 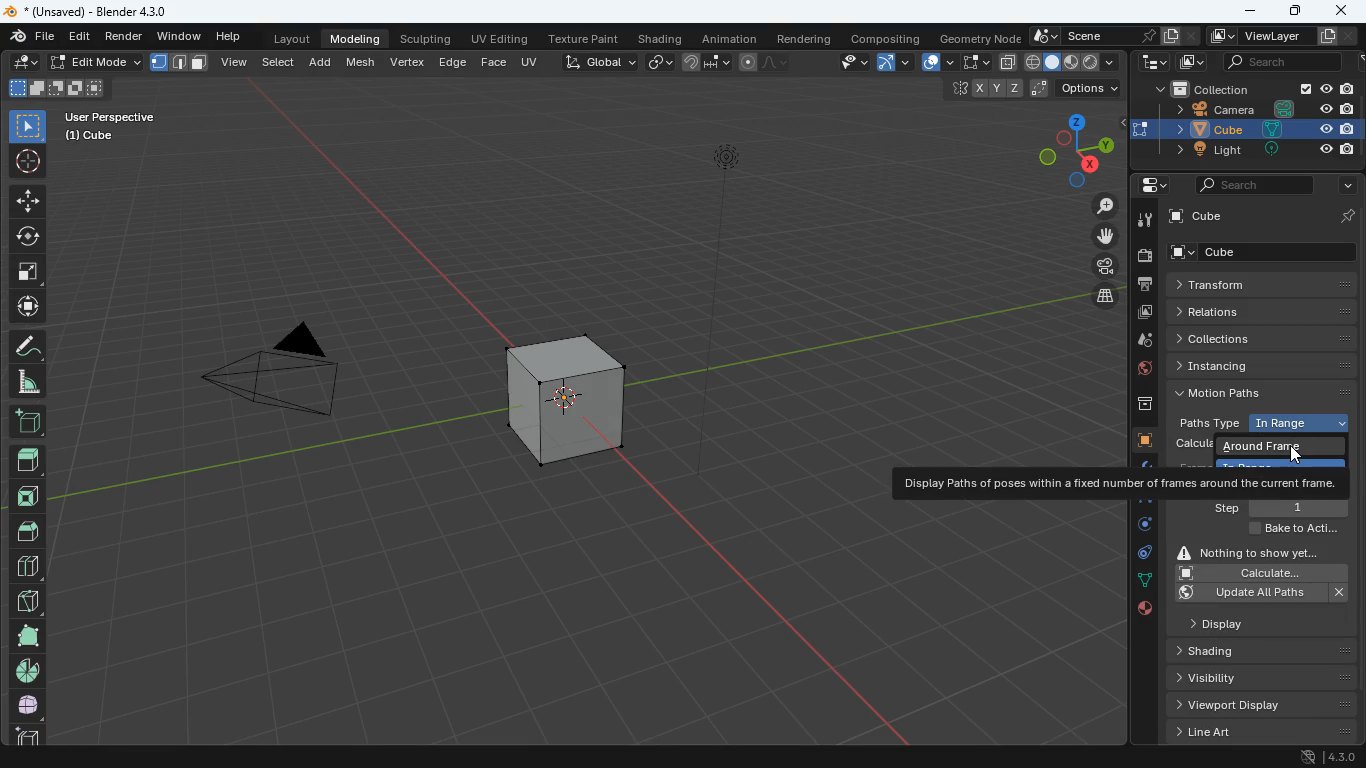 I want to click on minimize, so click(x=1249, y=10).